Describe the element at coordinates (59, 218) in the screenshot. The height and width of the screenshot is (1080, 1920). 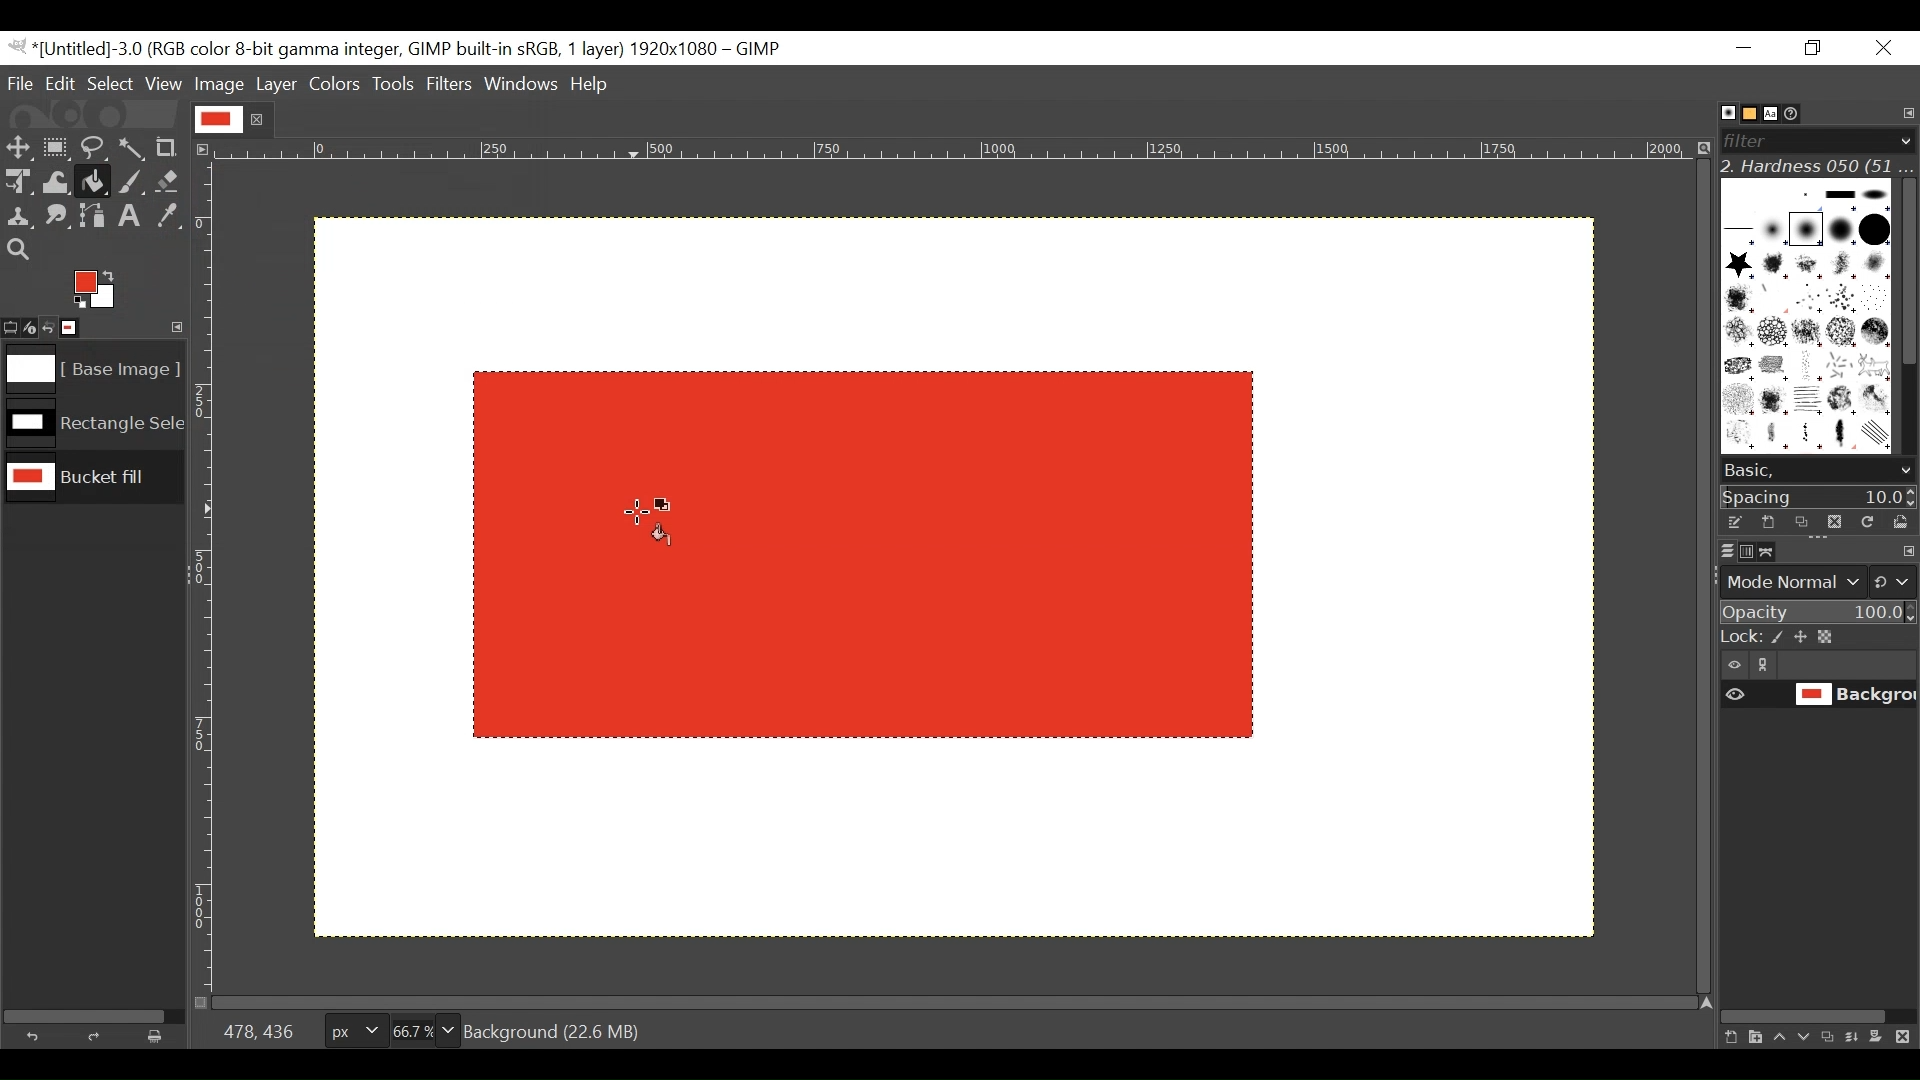
I see `Smudge tool` at that location.